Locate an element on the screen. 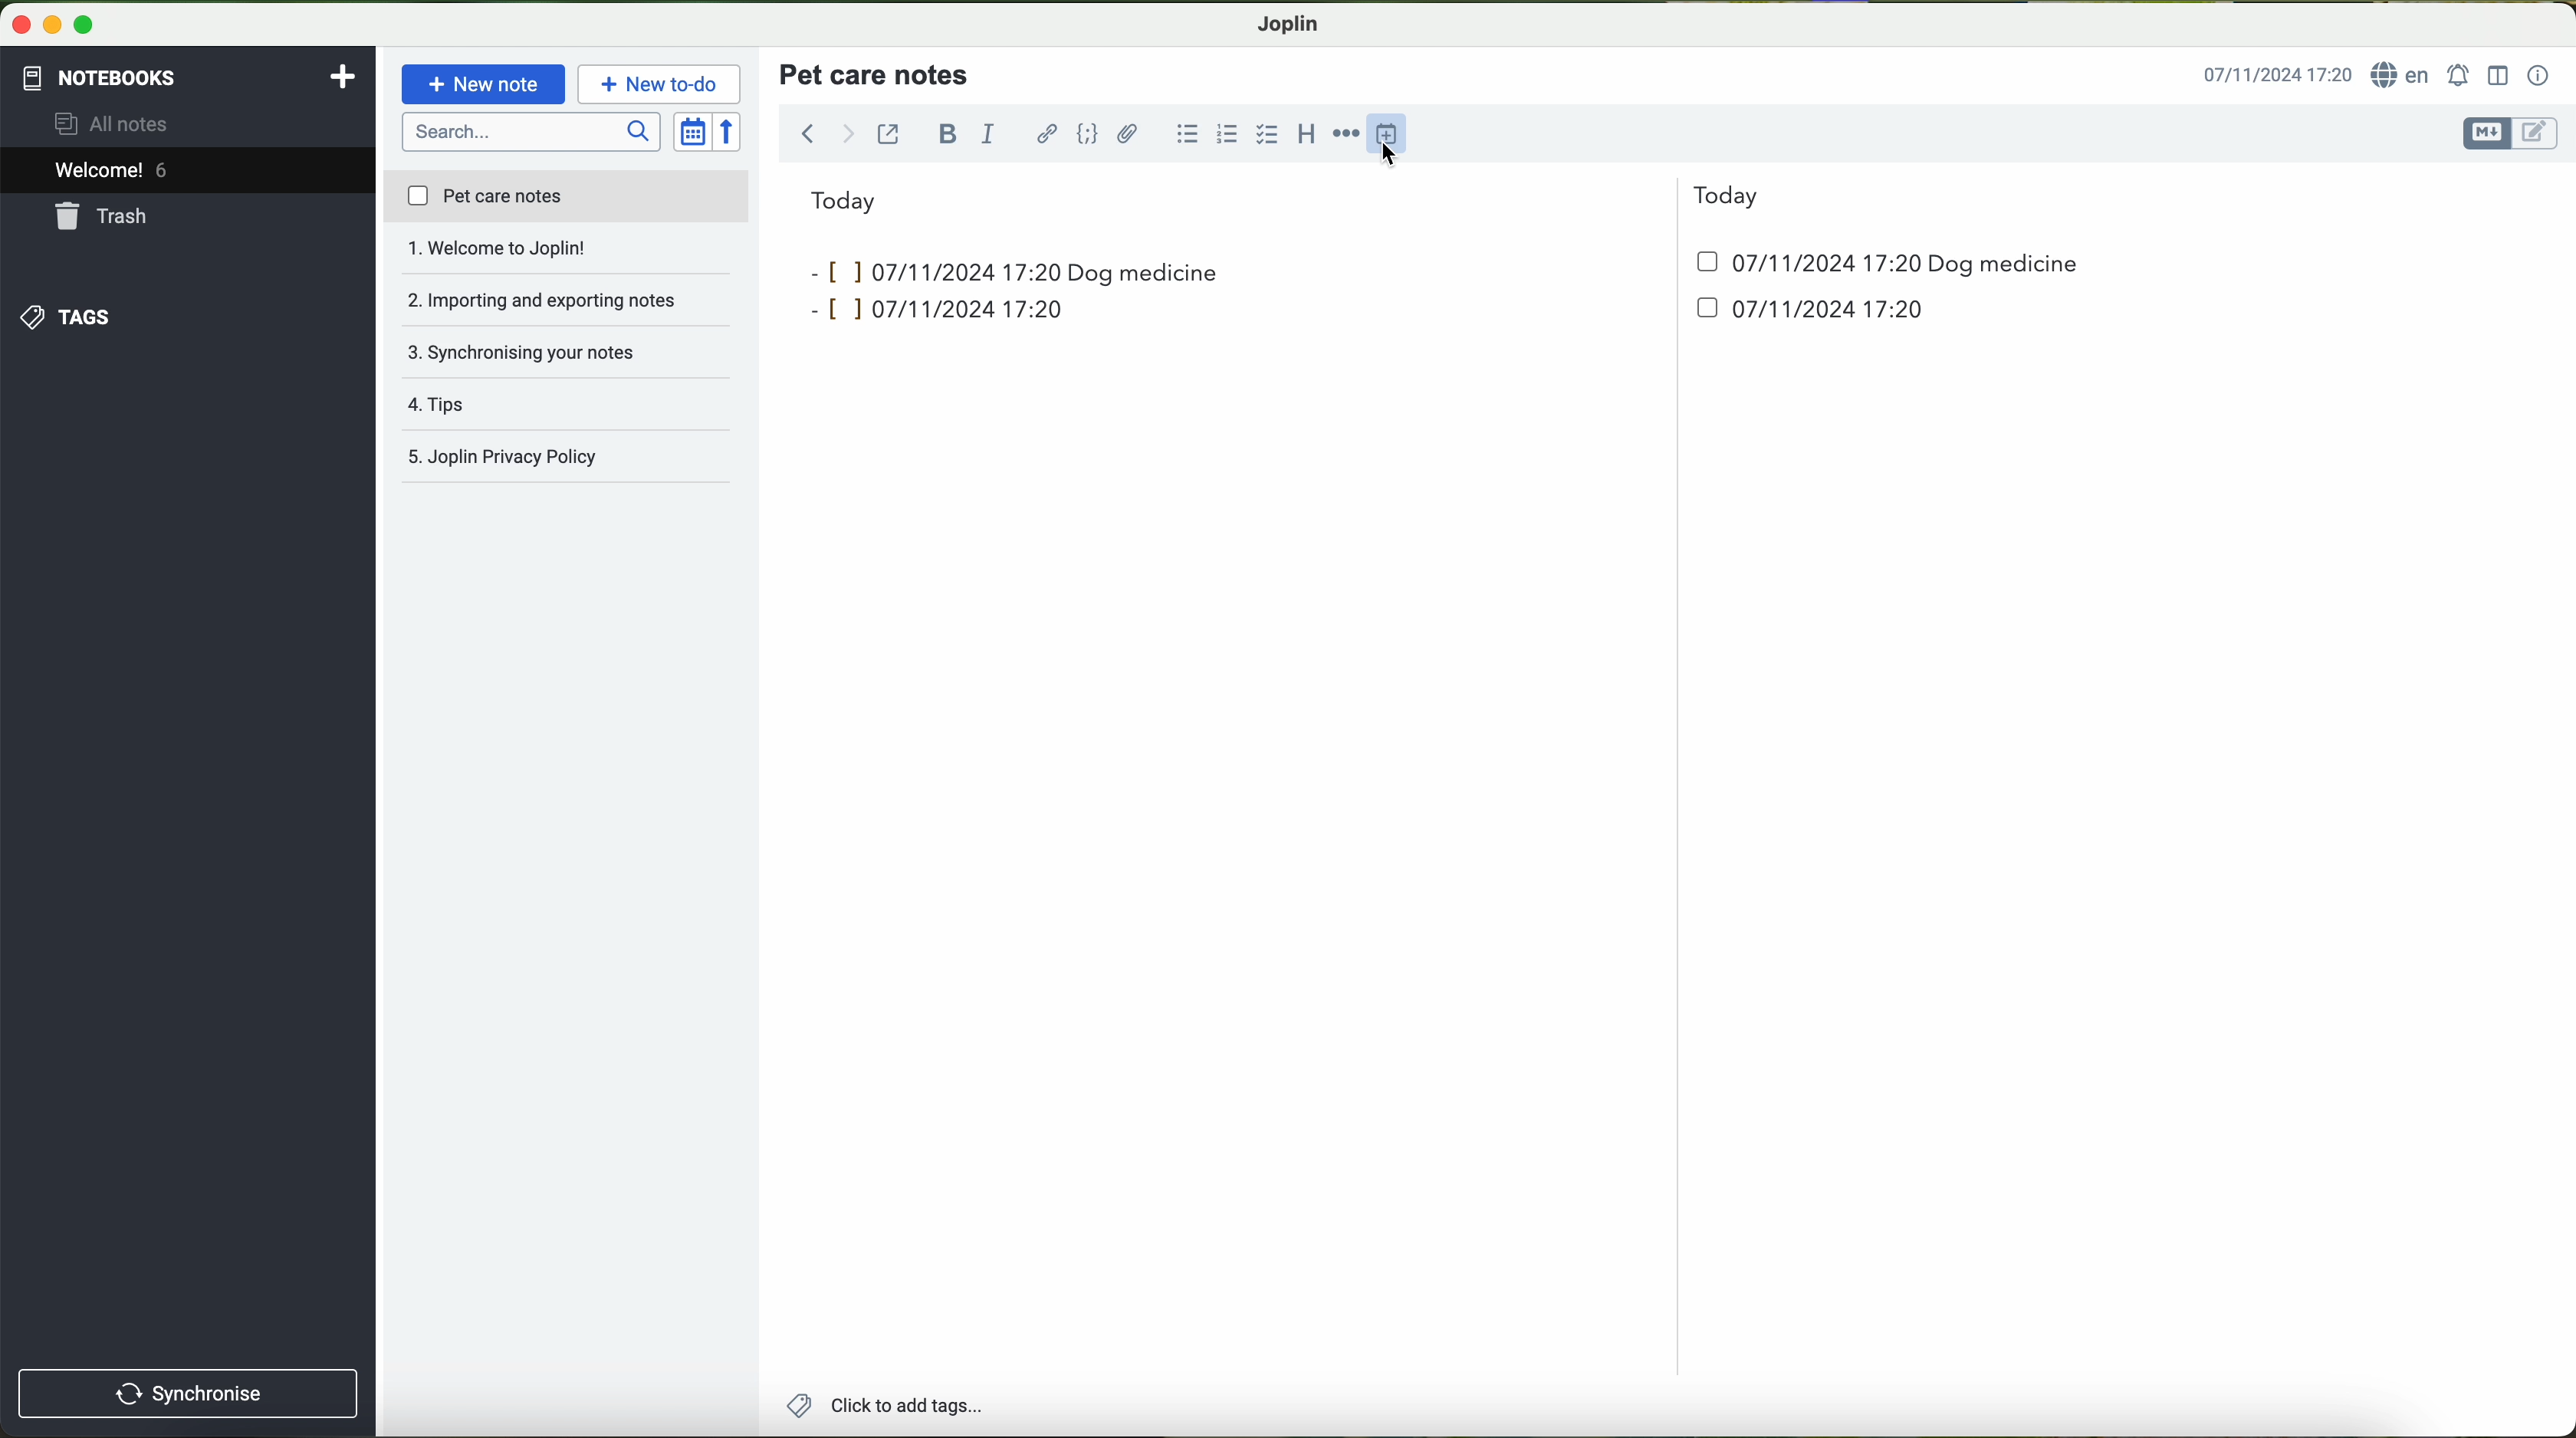 The image size is (2576, 1438). language is located at coordinates (2404, 76).